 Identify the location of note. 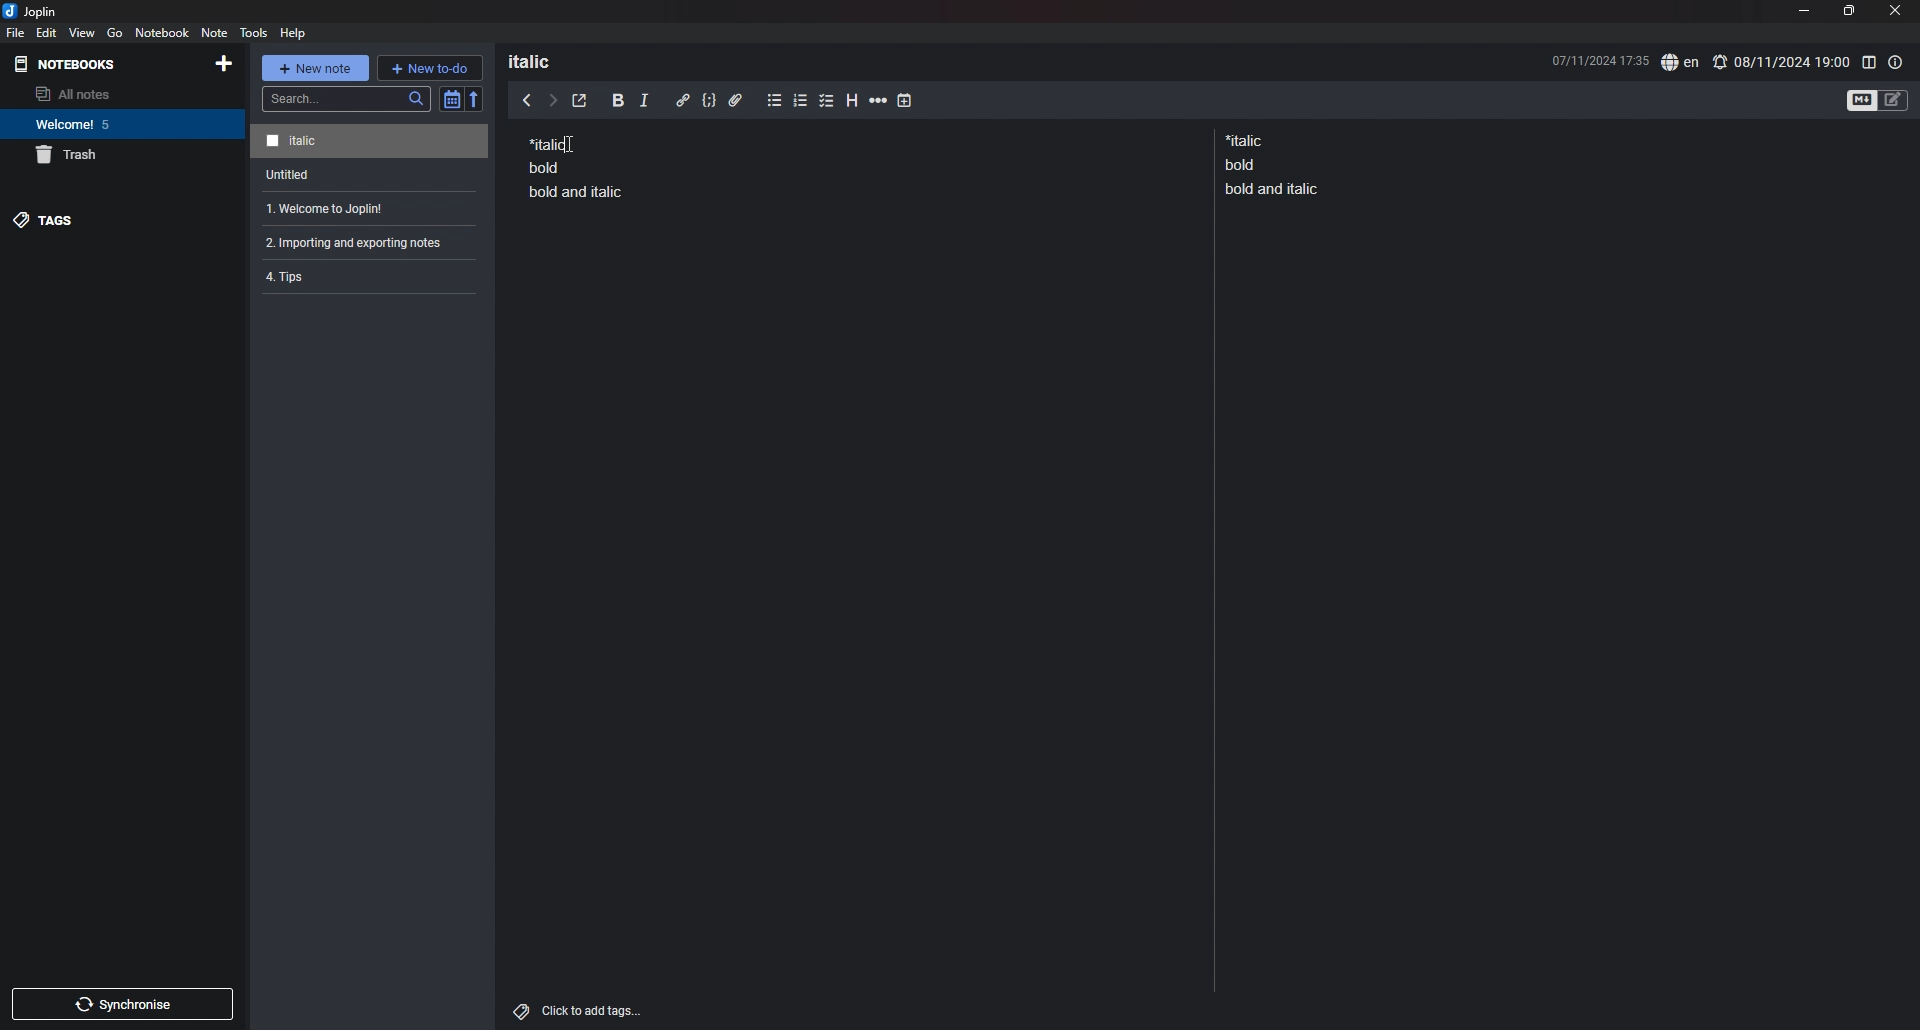
(576, 166).